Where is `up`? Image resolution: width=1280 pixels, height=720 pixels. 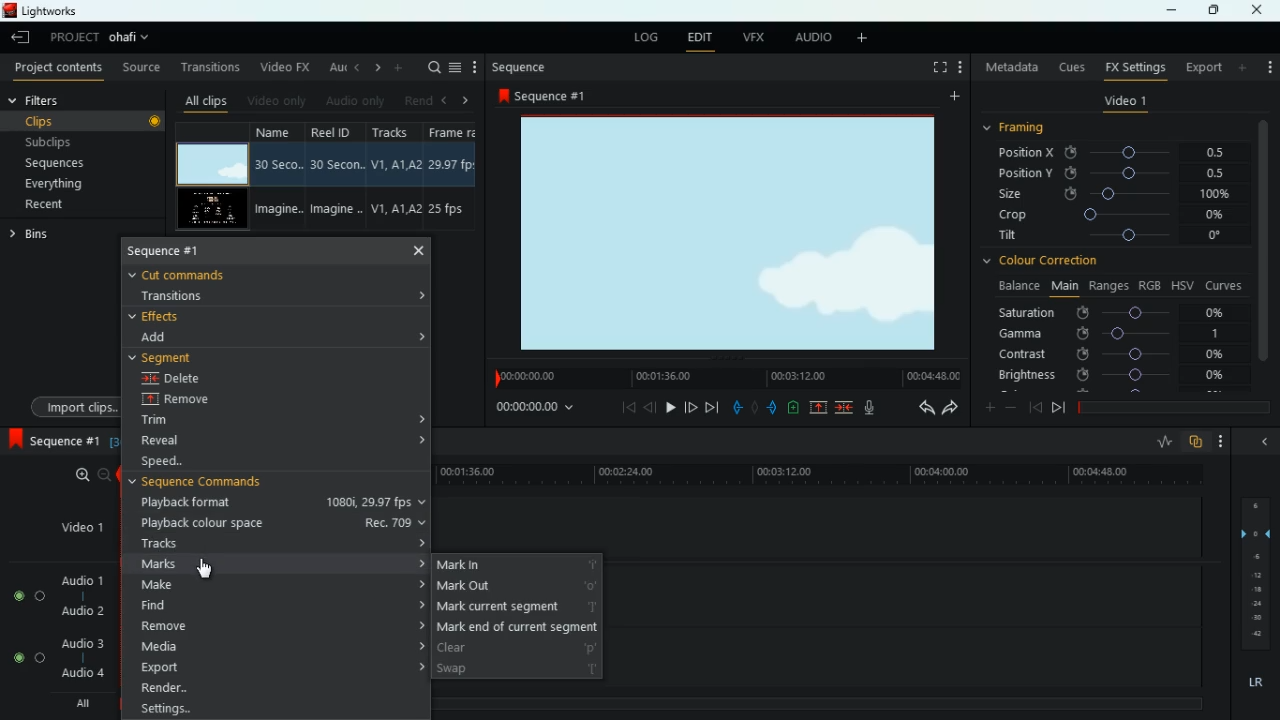 up is located at coordinates (818, 408).